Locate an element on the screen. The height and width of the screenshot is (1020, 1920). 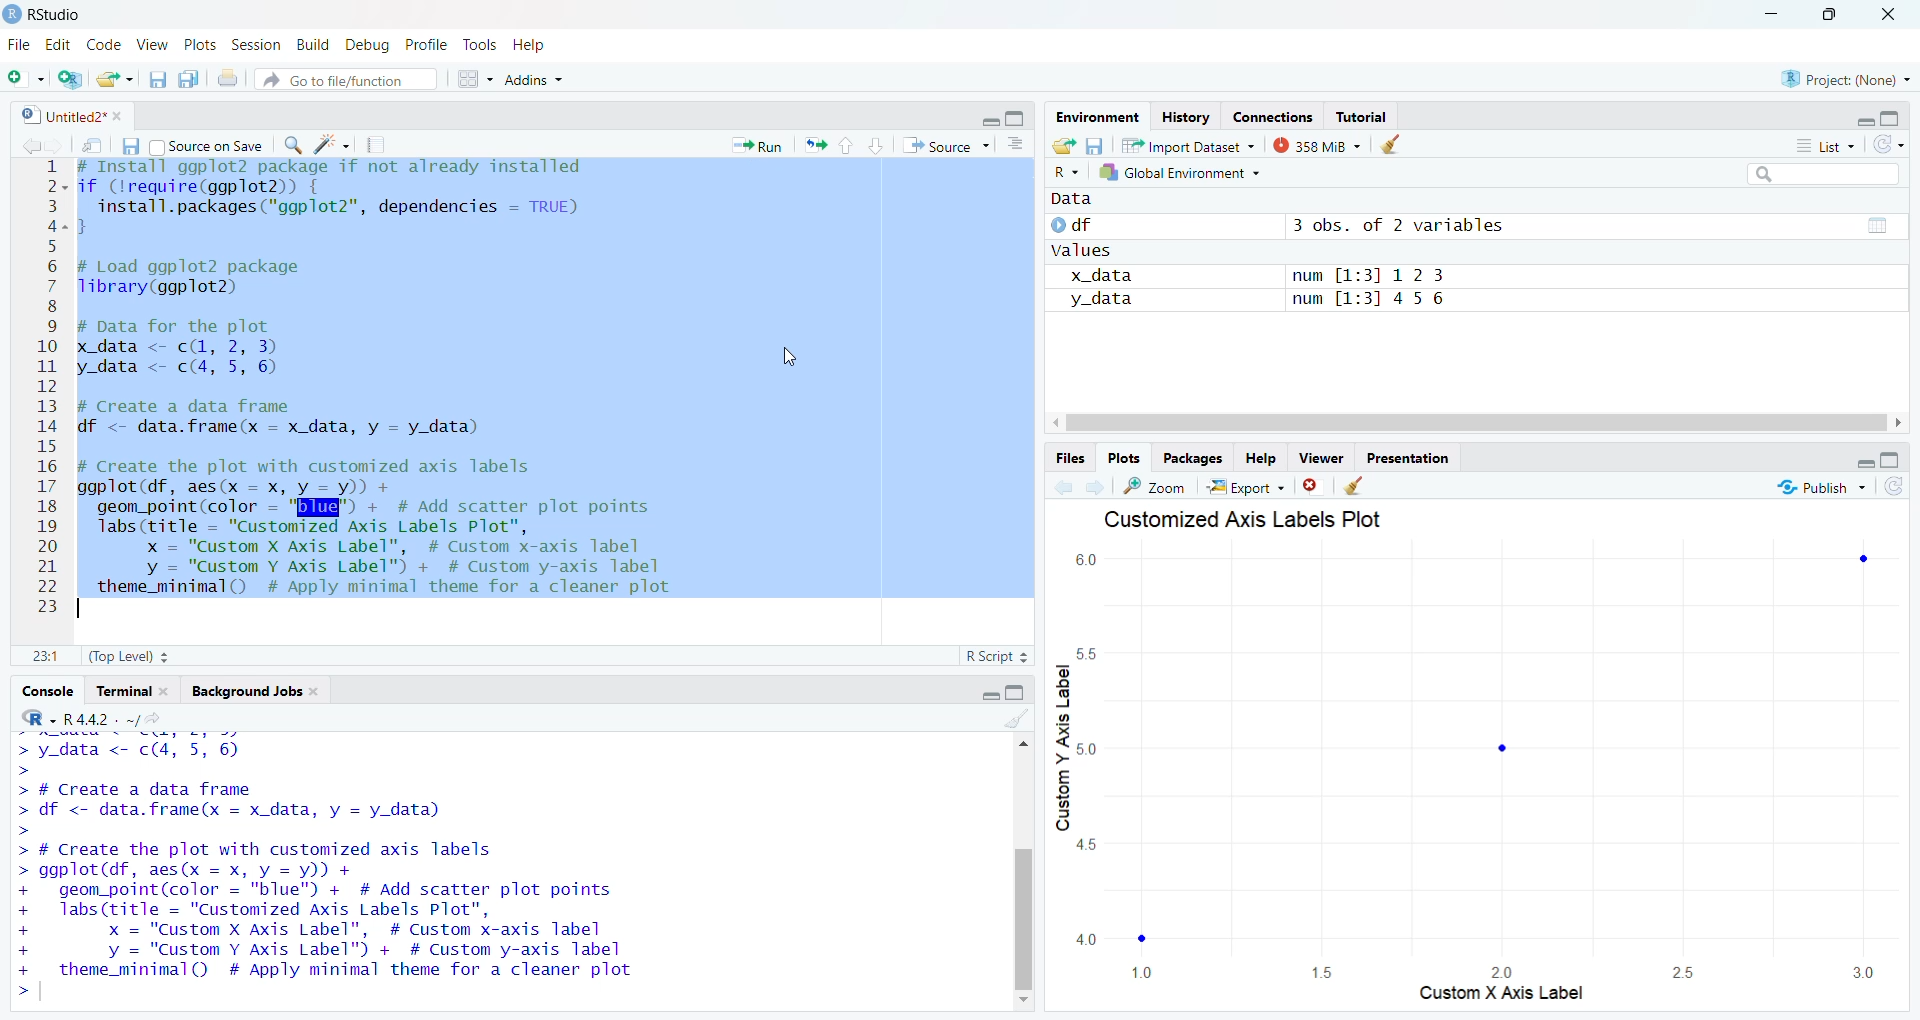
downward is located at coordinates (878, 148).